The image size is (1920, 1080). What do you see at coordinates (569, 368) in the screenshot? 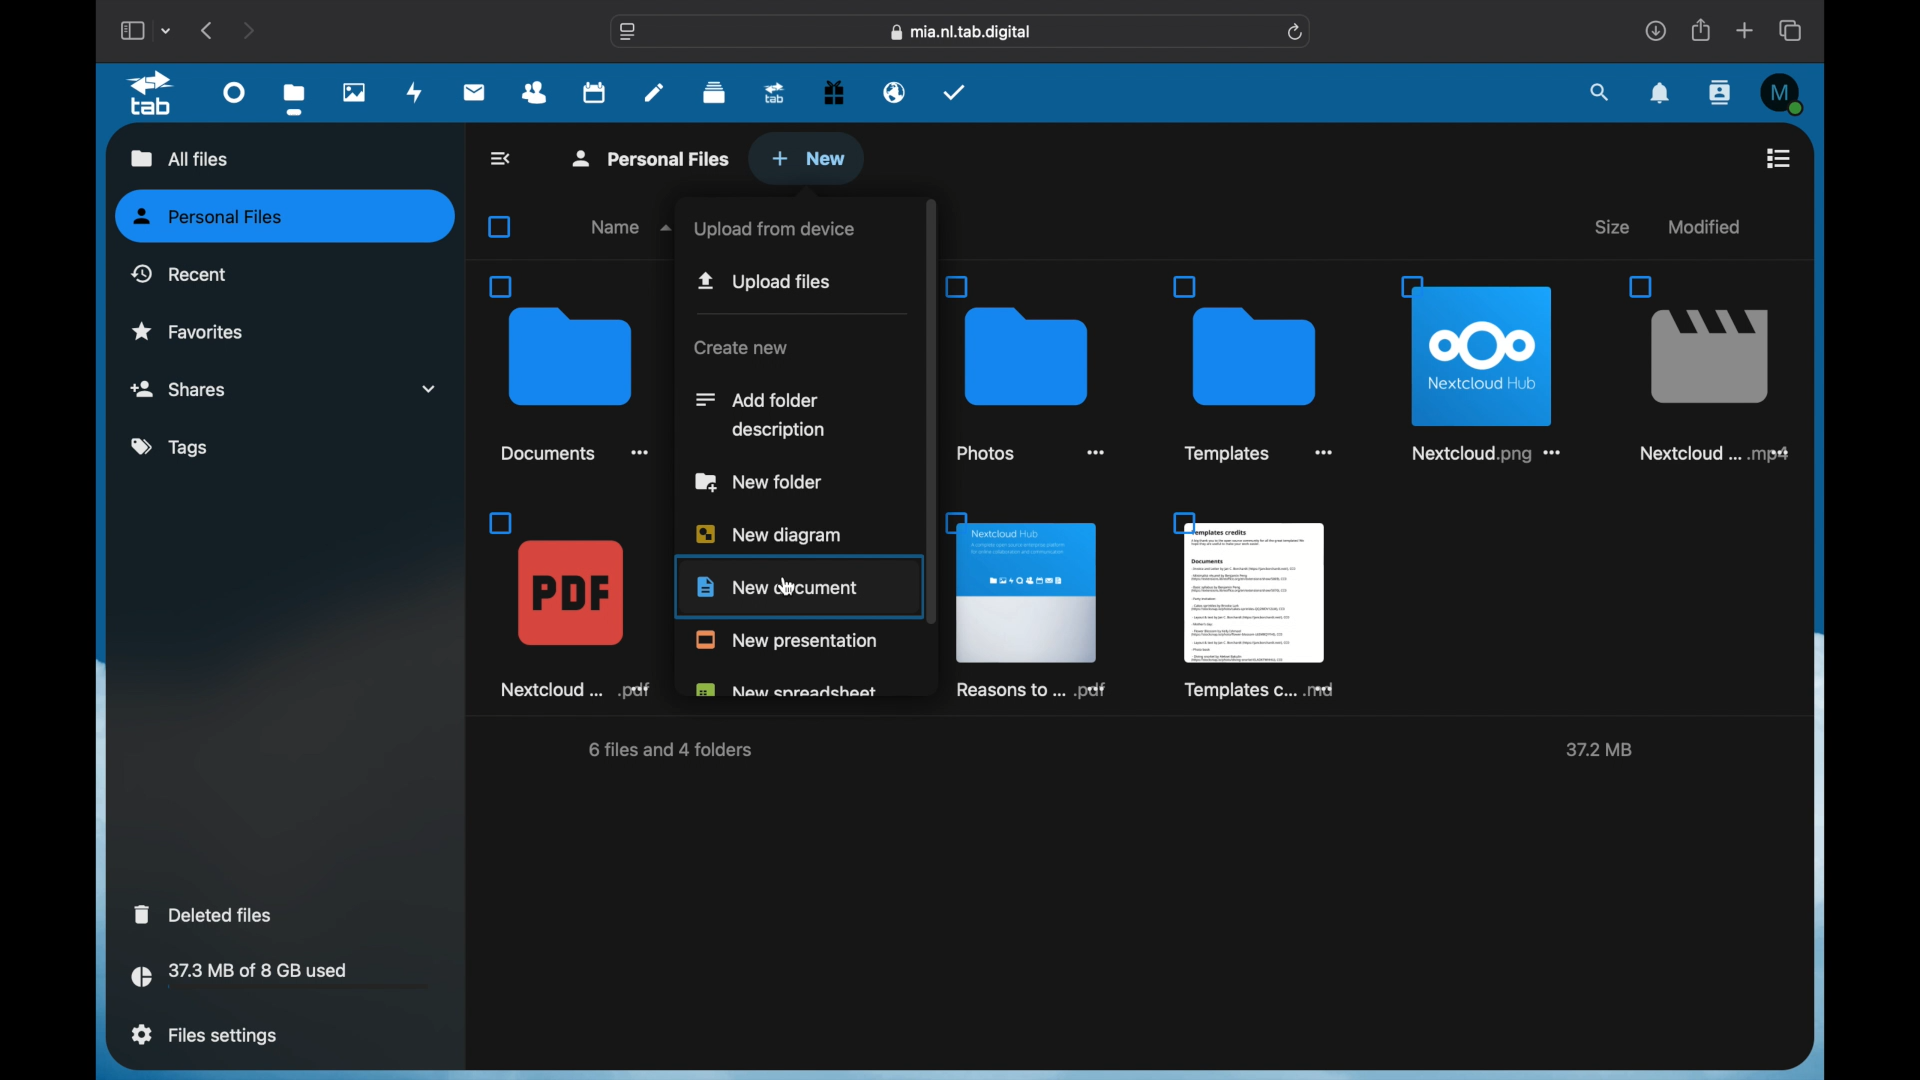
I see `folder` at bounding box center [569, 368].